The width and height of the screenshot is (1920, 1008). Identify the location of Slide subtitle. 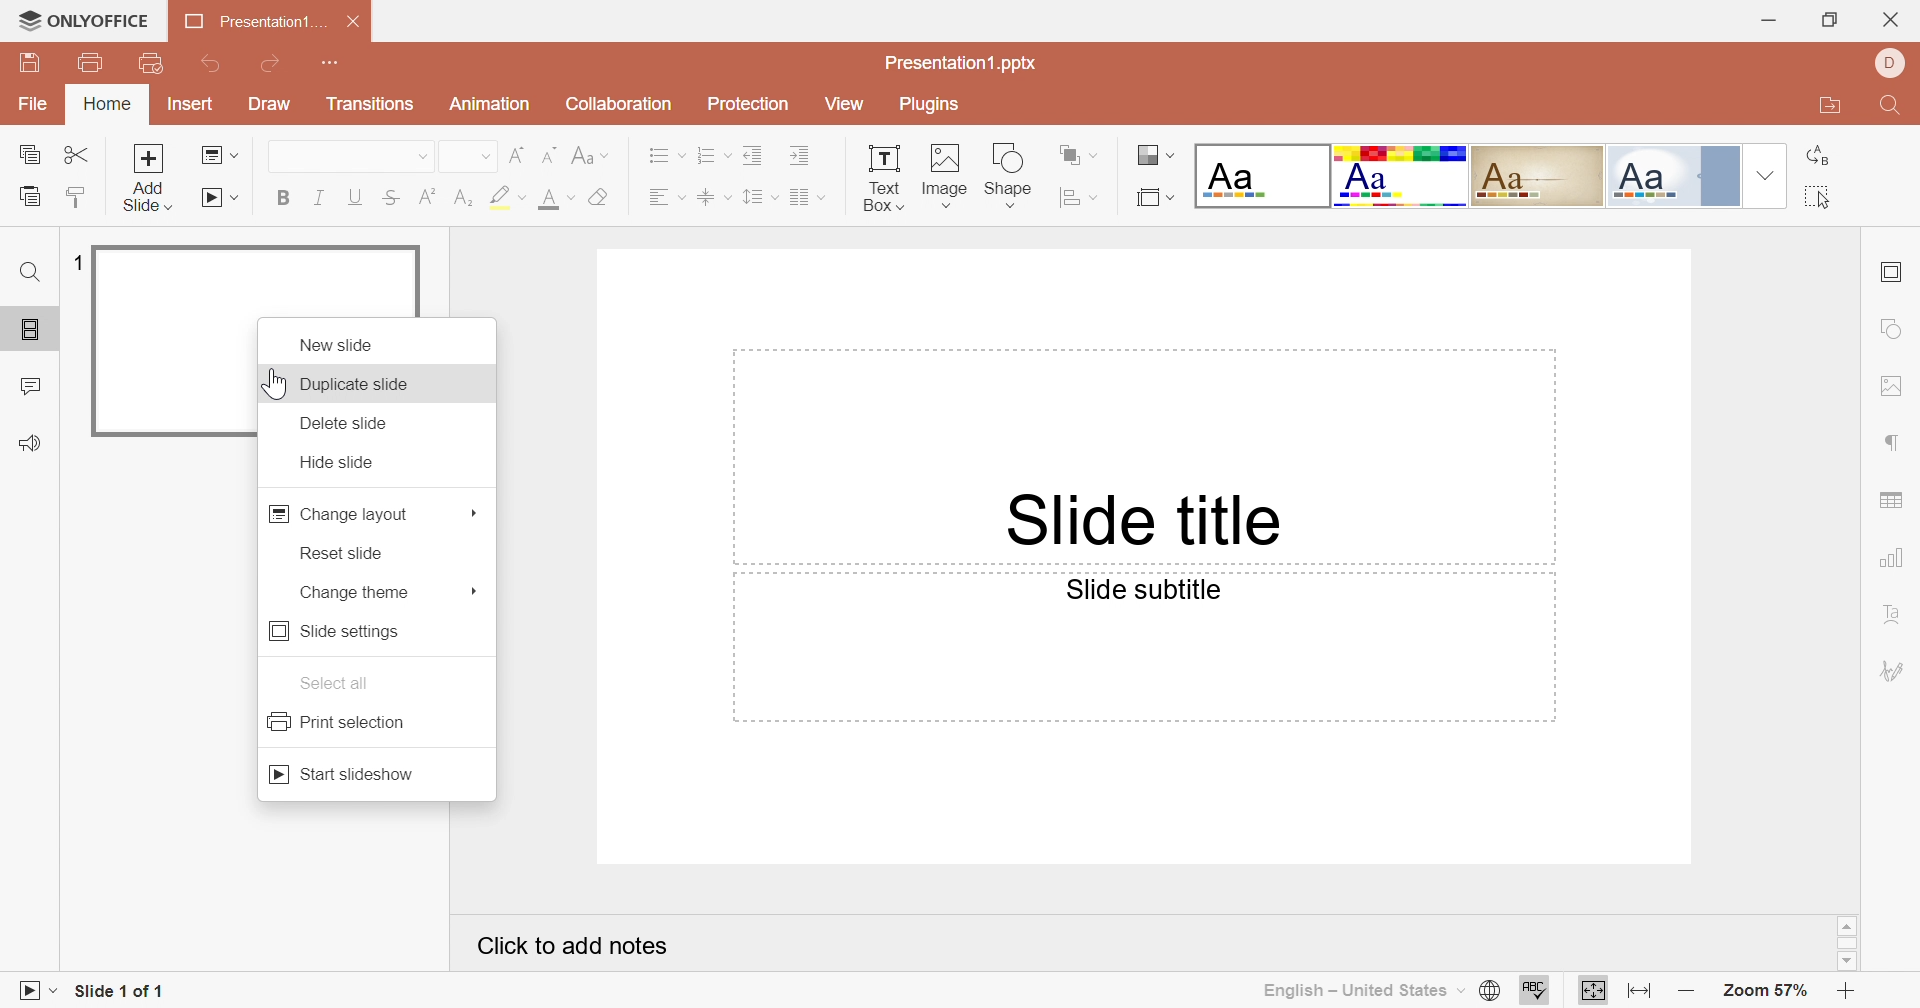
(1139, 590).